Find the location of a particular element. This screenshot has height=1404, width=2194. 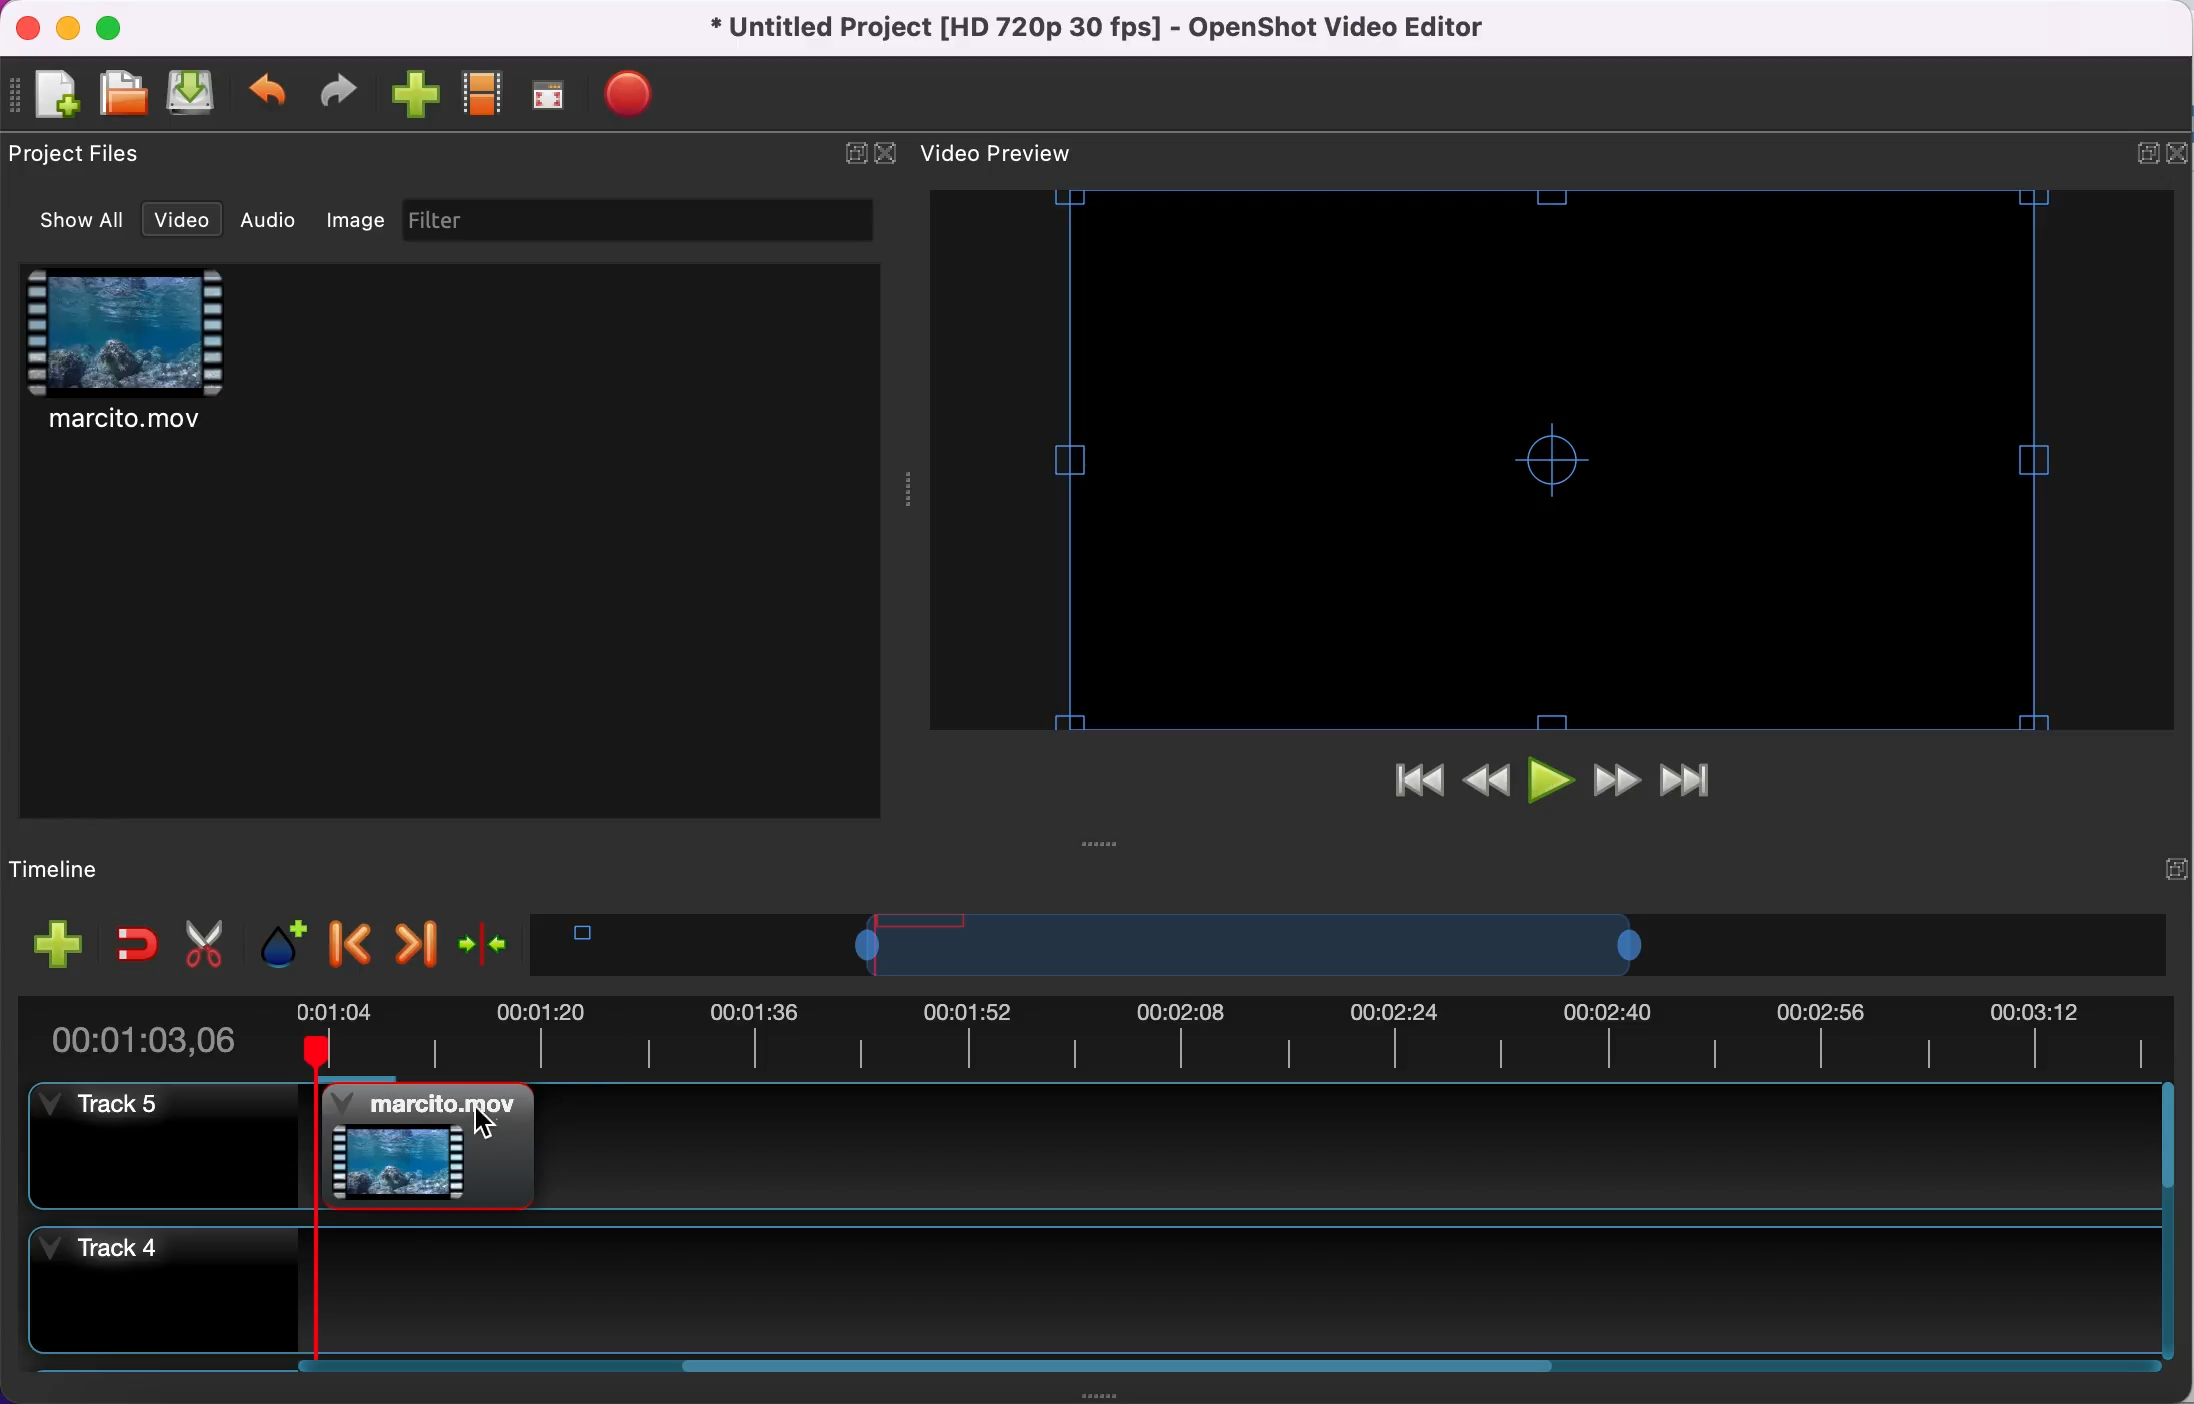

open file is located at coordinates (119, 95).